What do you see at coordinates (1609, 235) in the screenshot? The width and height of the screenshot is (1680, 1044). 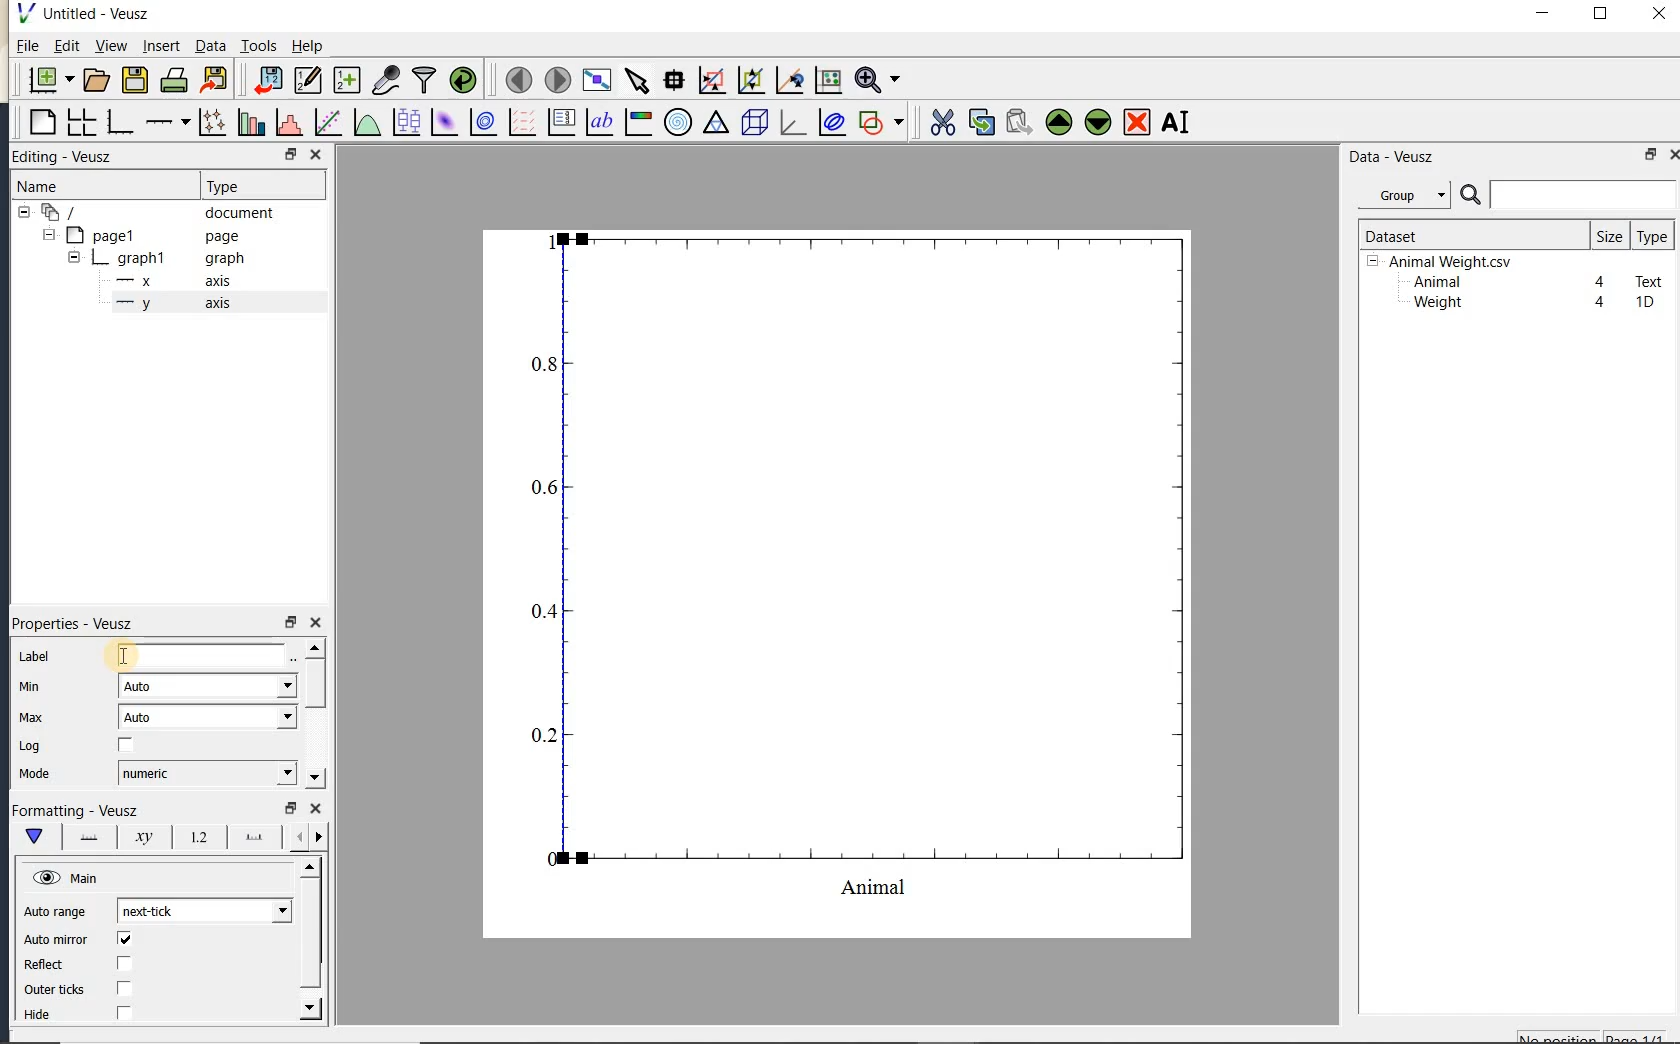 I see `size` at bounding box center [1609, 235].